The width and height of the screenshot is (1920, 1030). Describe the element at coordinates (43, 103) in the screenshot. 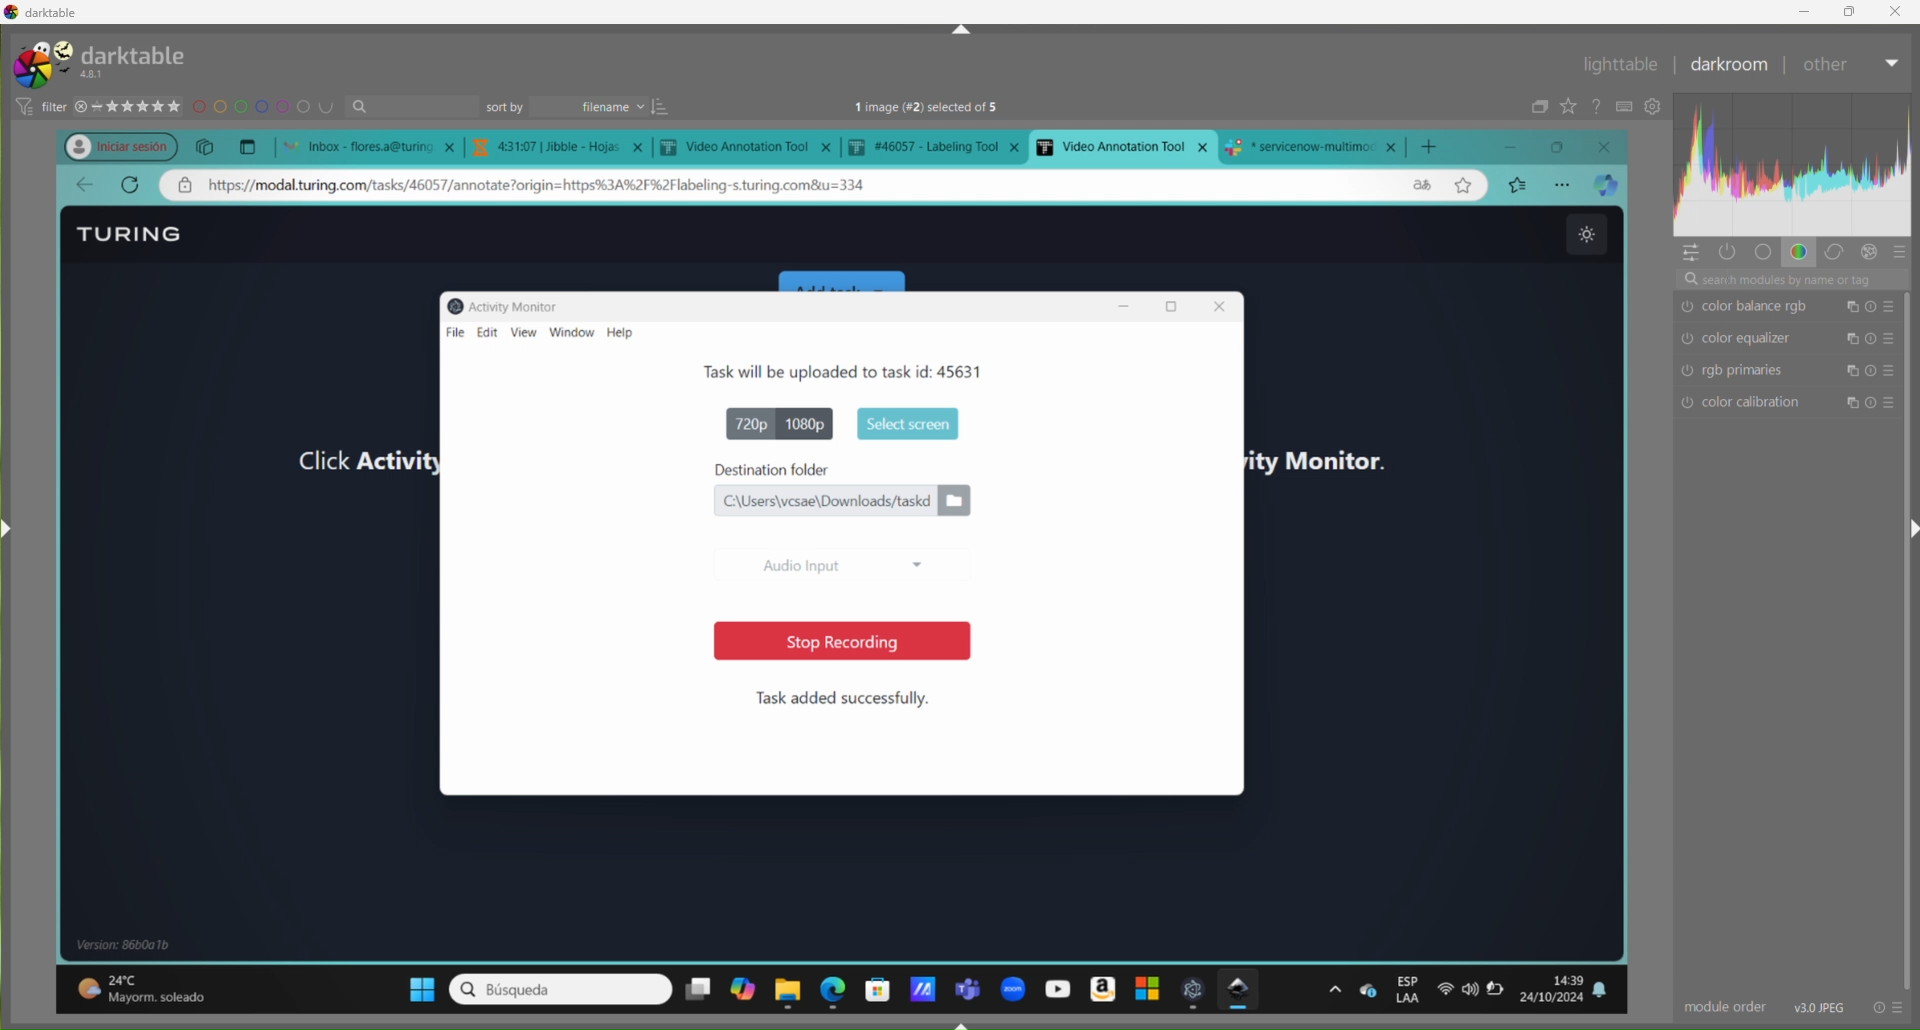

I see `filter` at that location.